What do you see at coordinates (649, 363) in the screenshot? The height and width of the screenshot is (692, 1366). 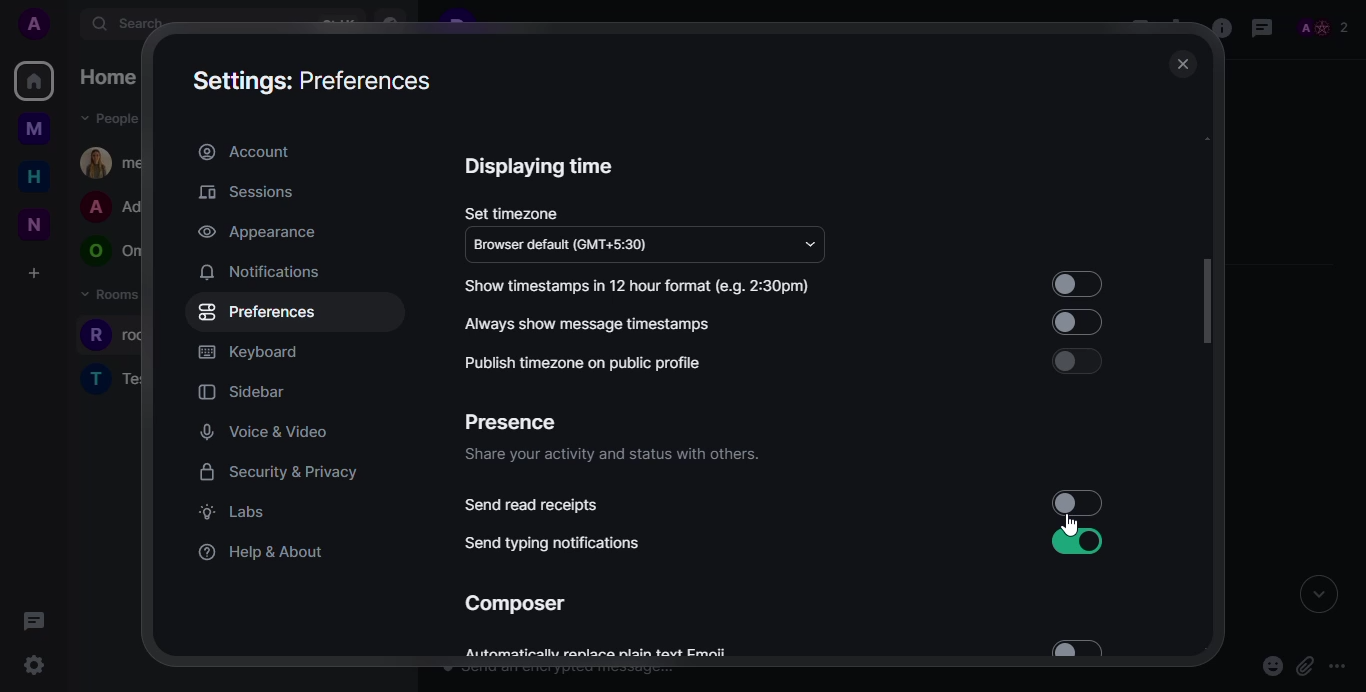 I see `Publish timezone on public profile` at bounding box center [649, 363].